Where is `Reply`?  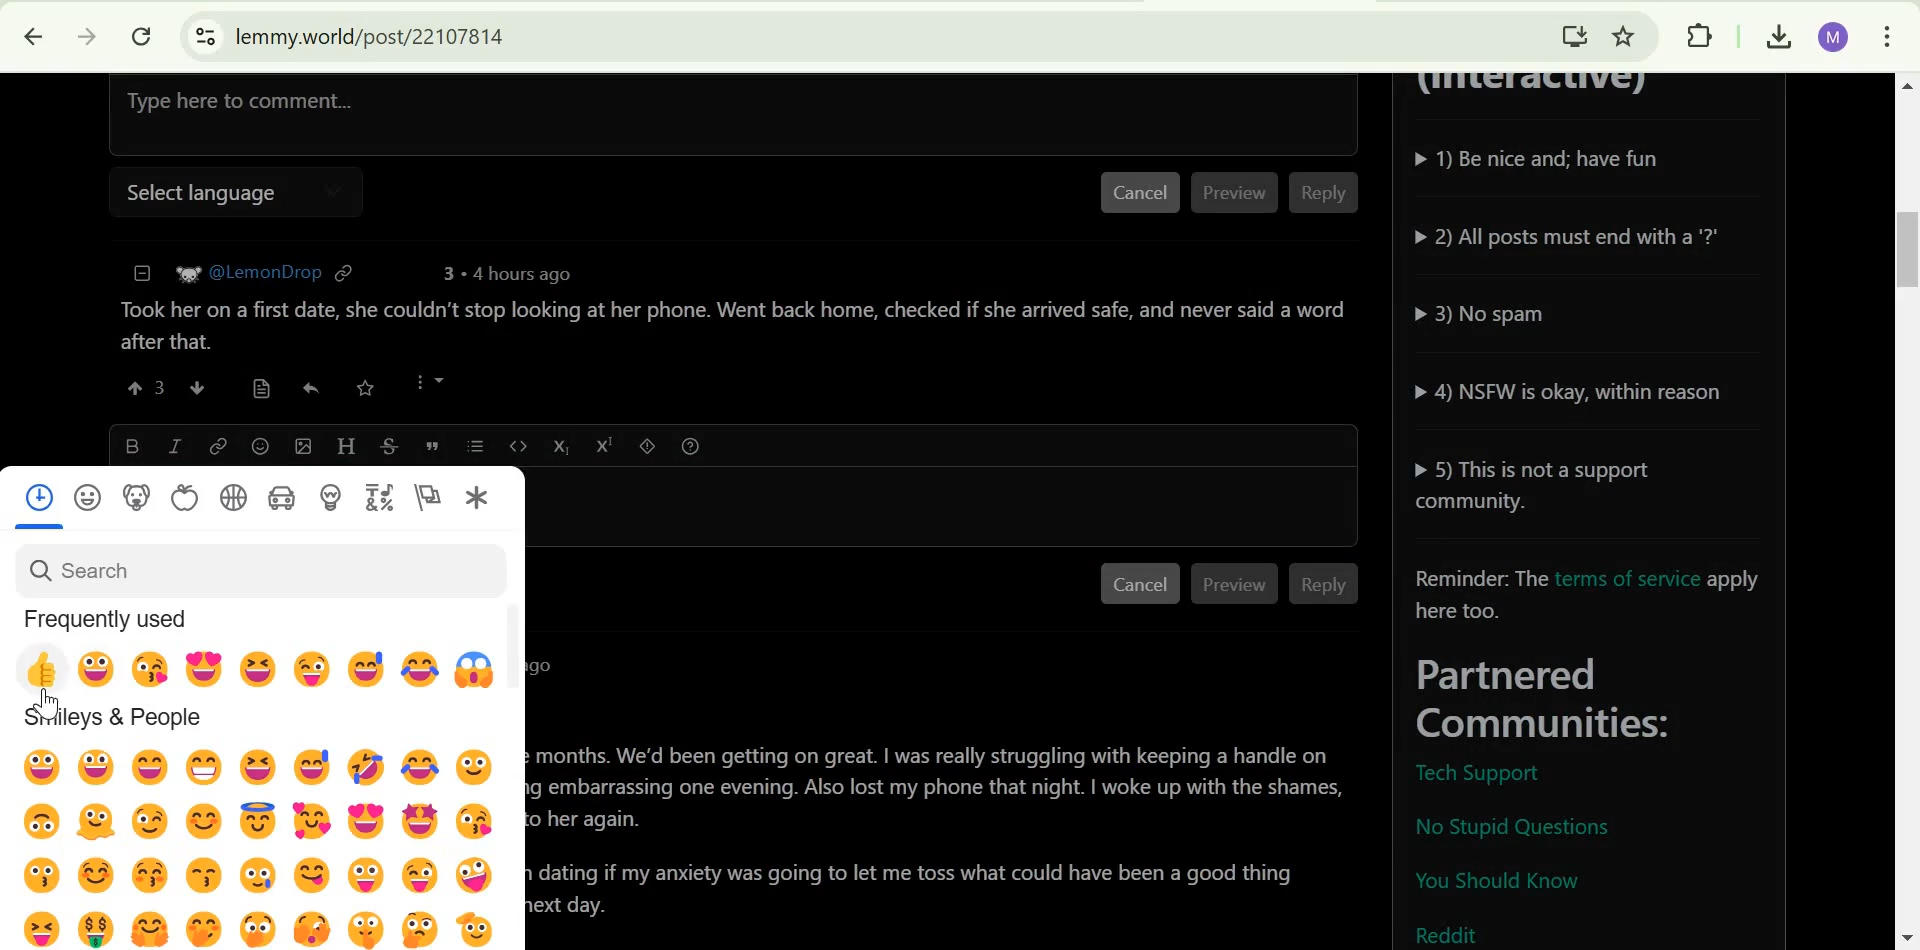 Reply is located at coordinates (1322, 193).